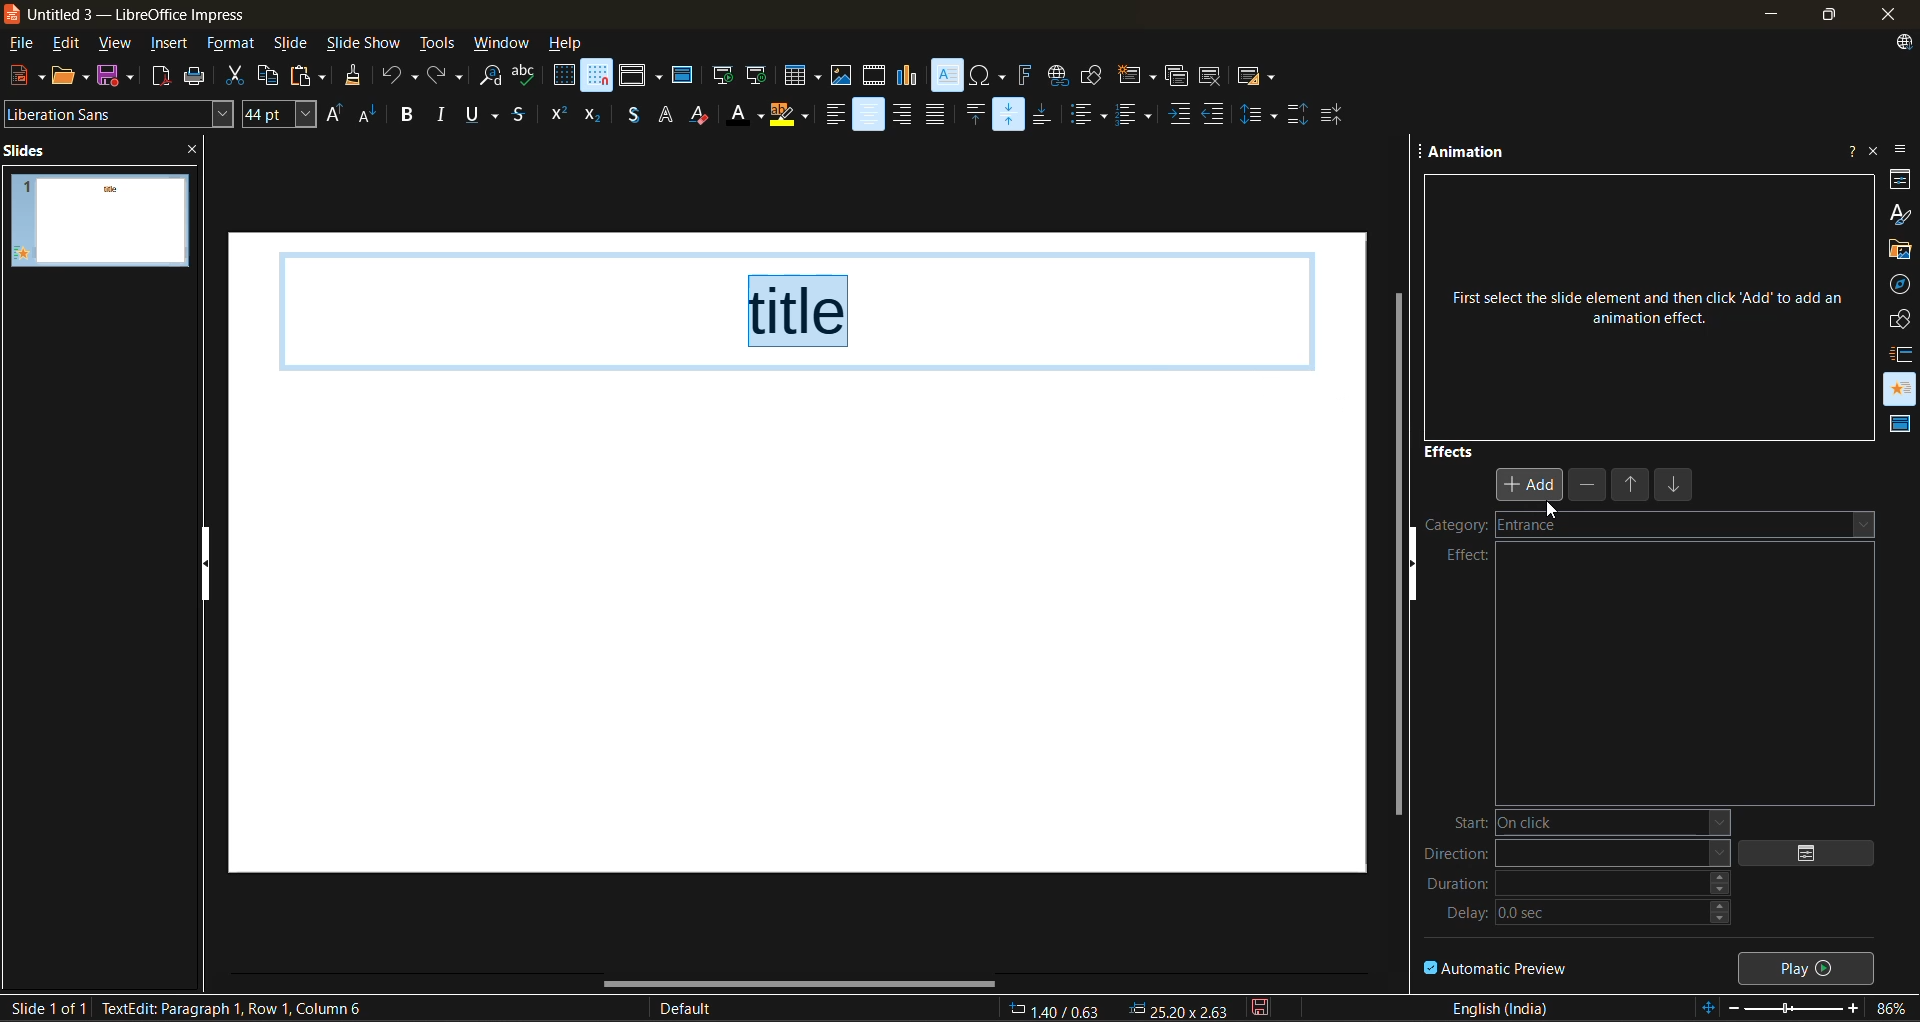  I want to click on export directly as PDF, so click(162, 78).